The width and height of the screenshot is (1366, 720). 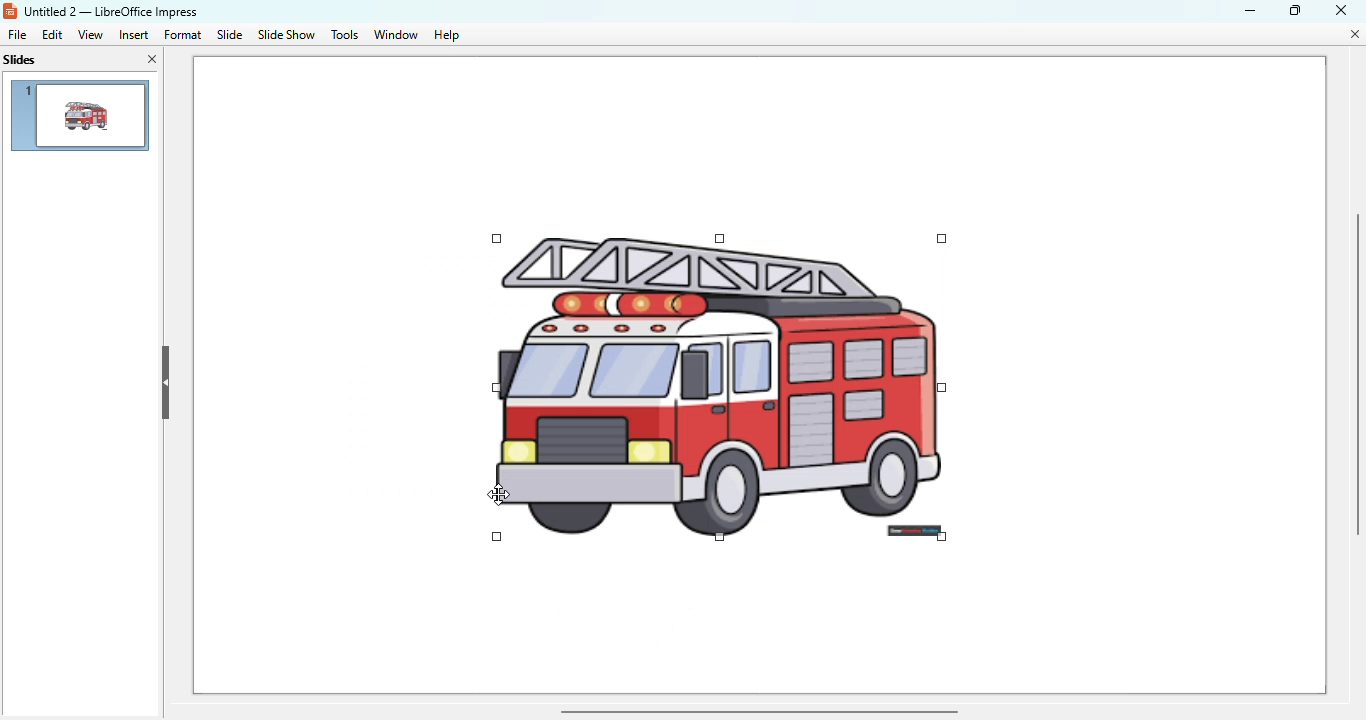 I want to click on slide, so click(x=231, y=35).